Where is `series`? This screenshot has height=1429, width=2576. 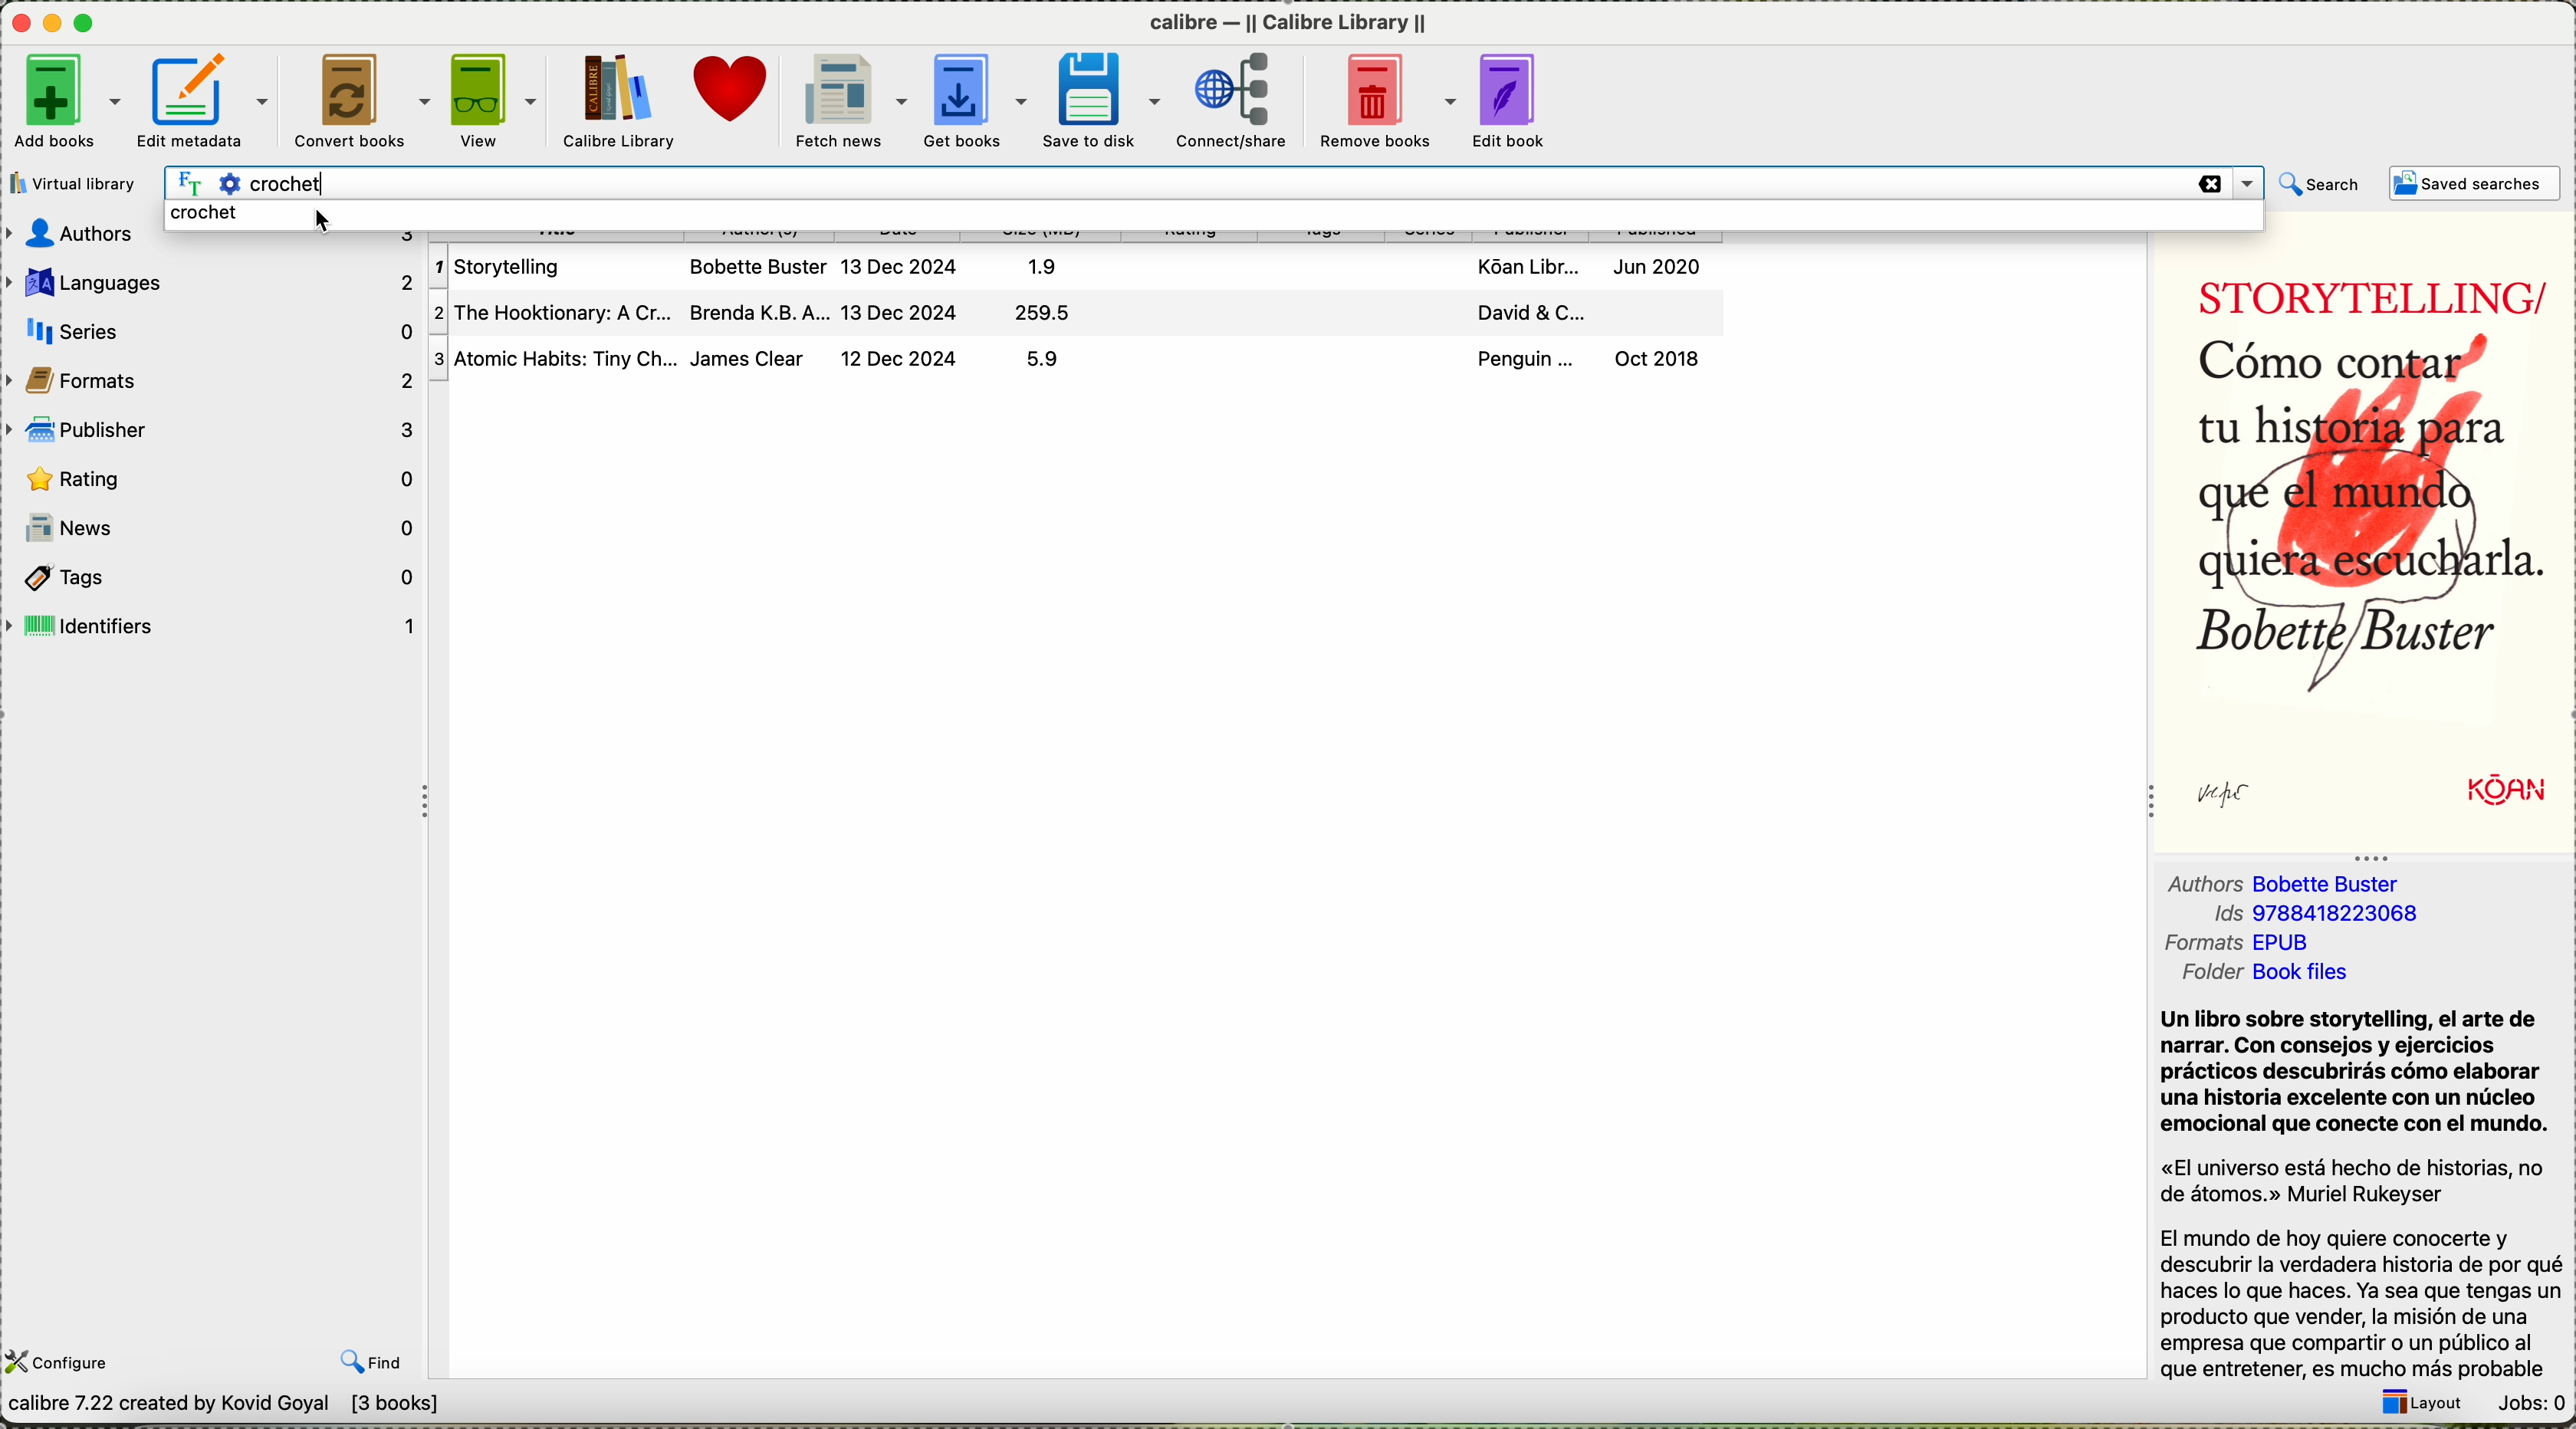 series is located at coordinates (219, 330).